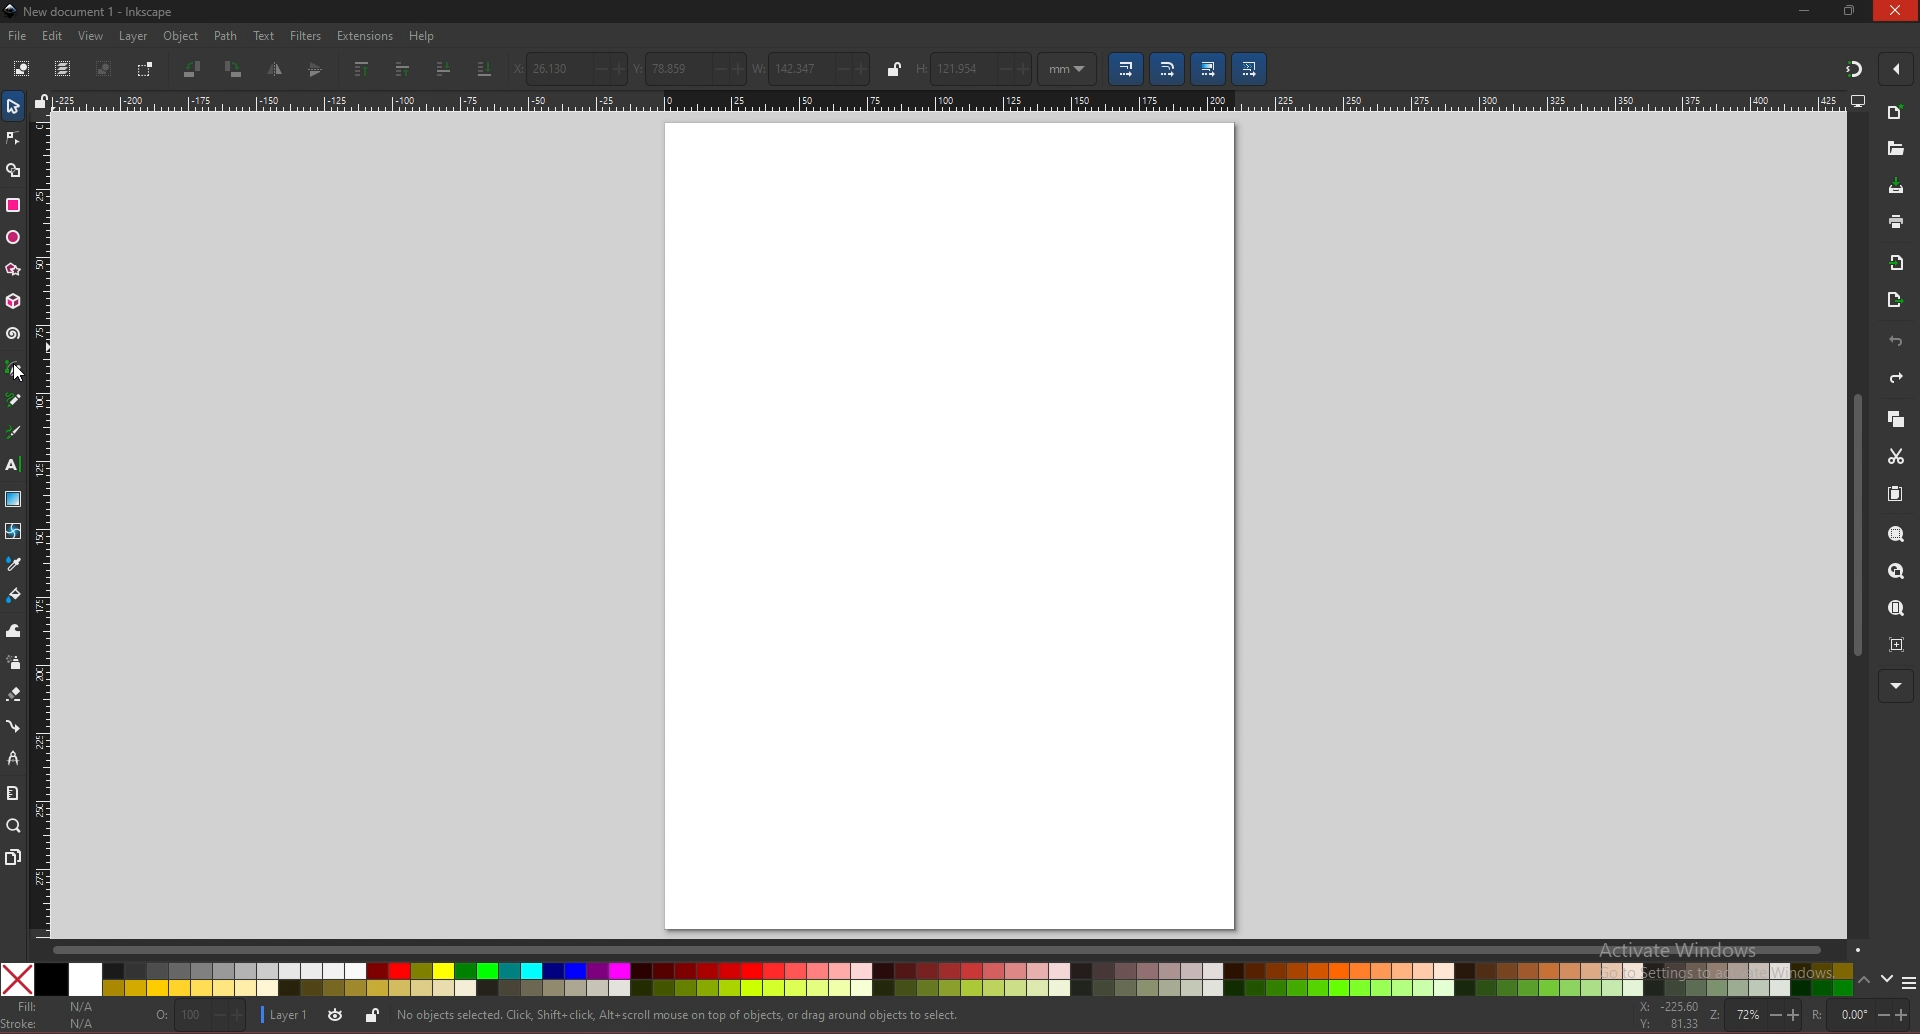 This screenshot has height=1034, width=1920. Describe the element at coordinates (14, 630) in the screenshot. I see `tweak` at that location.